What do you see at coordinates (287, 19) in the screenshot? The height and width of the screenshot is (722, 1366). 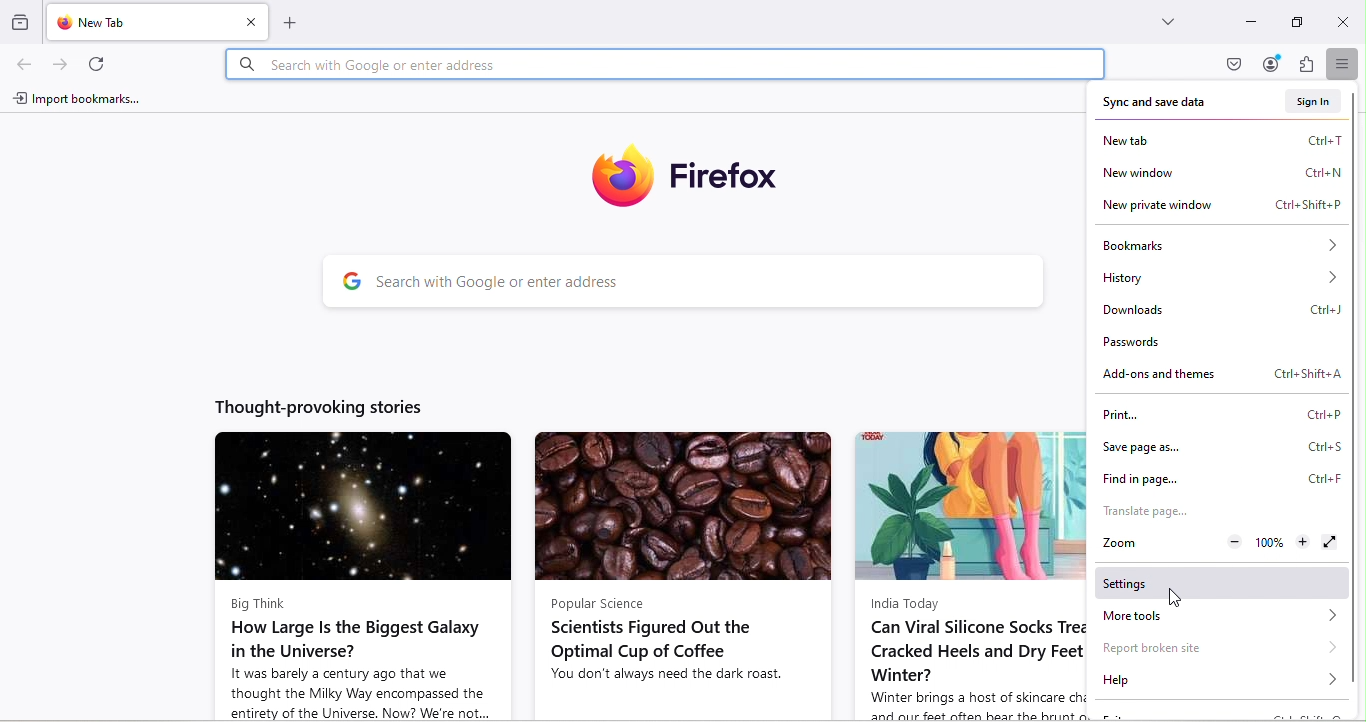 I see `Open a new tab` at bounding box center [287, 19].